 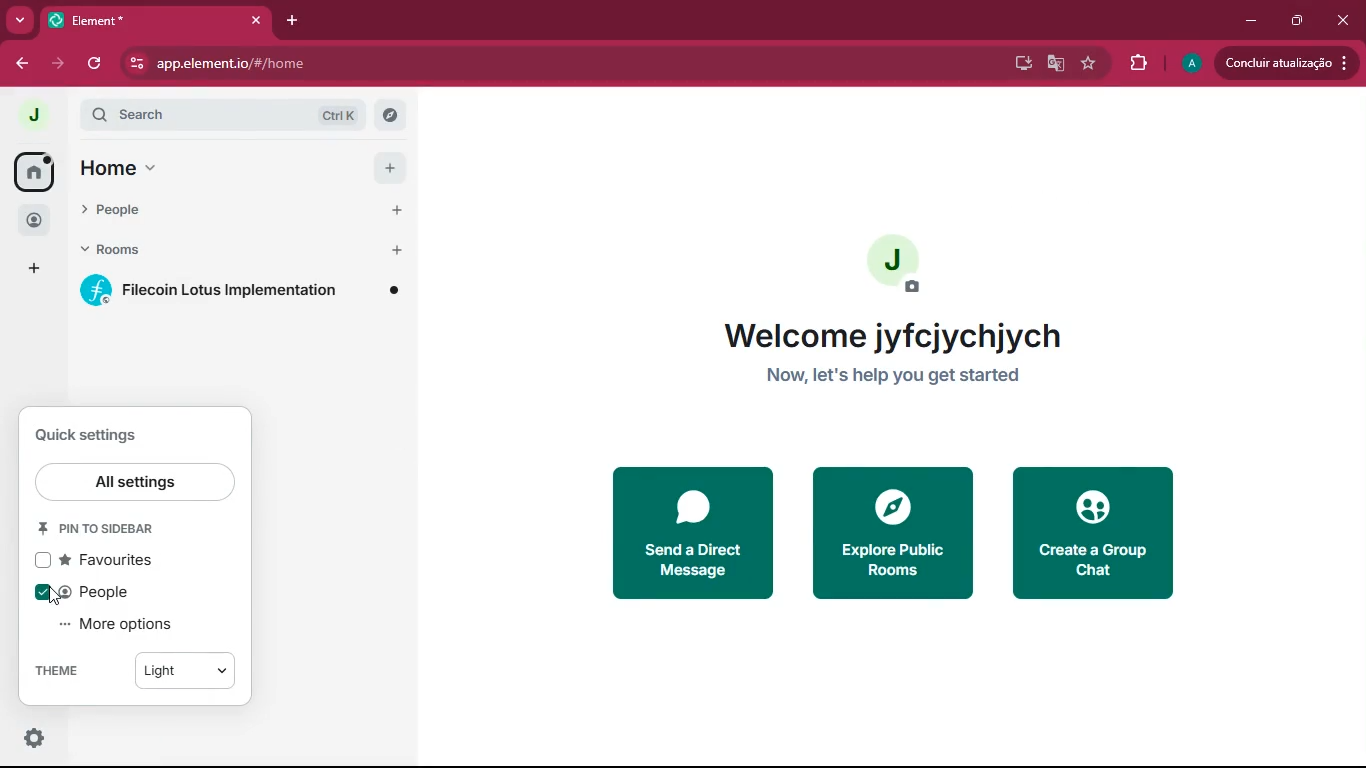 What do you see at coordinates (56, 594) in the screenshot?
I see `Cursor` at bounding box center [56, 594].